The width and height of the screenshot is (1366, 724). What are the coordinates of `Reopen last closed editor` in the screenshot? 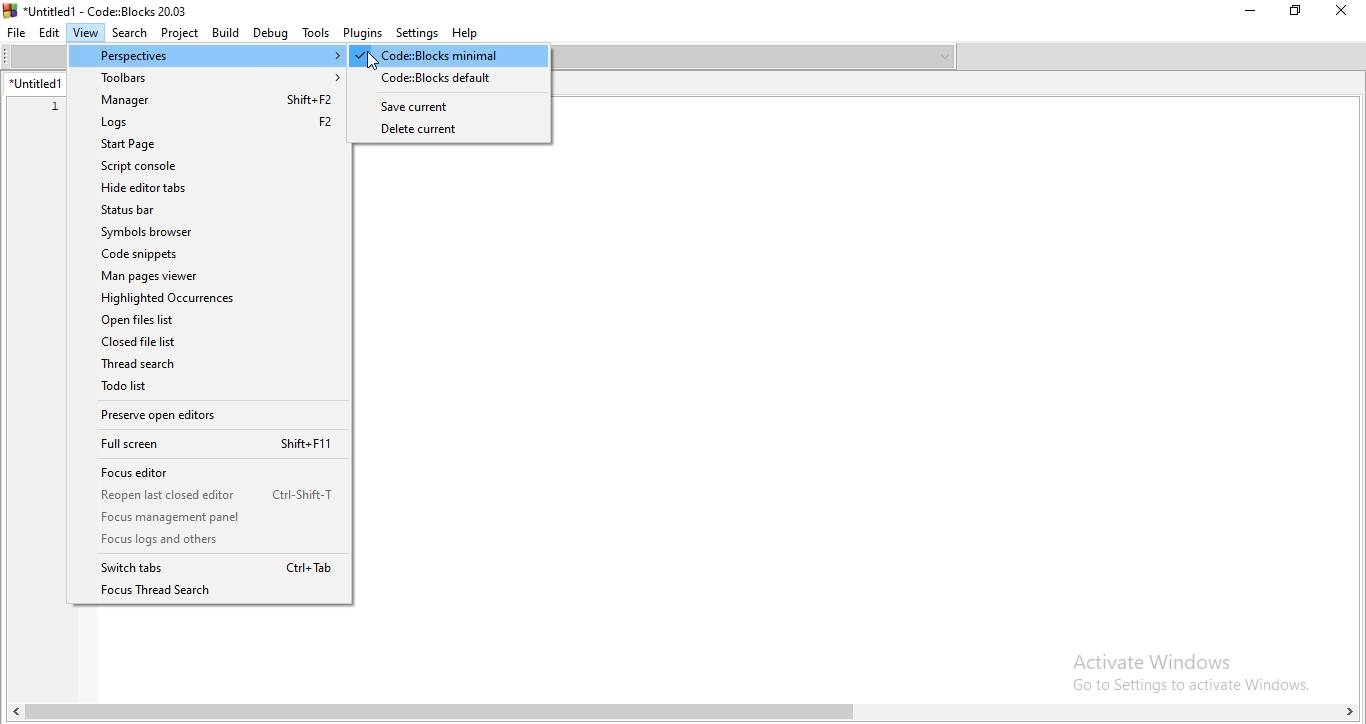 It's located at (210, 497).